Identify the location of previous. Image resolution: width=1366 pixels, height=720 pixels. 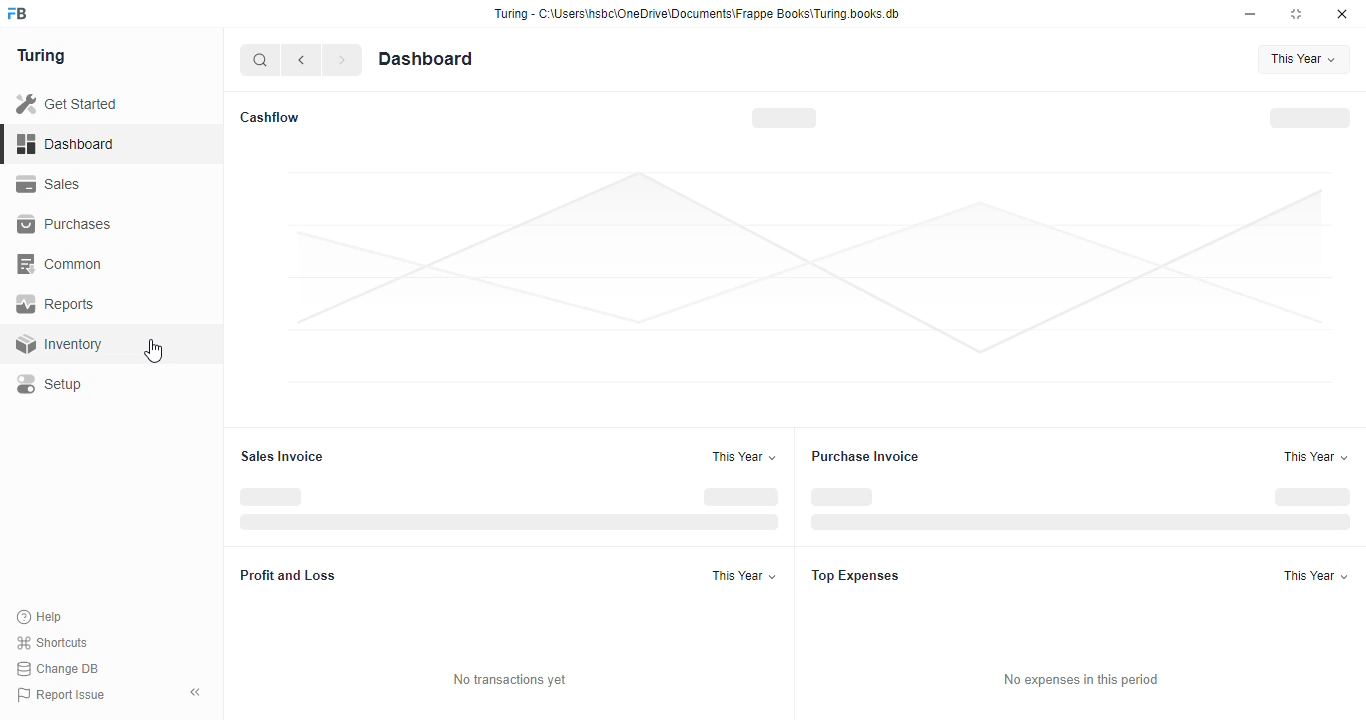
(302, 60).